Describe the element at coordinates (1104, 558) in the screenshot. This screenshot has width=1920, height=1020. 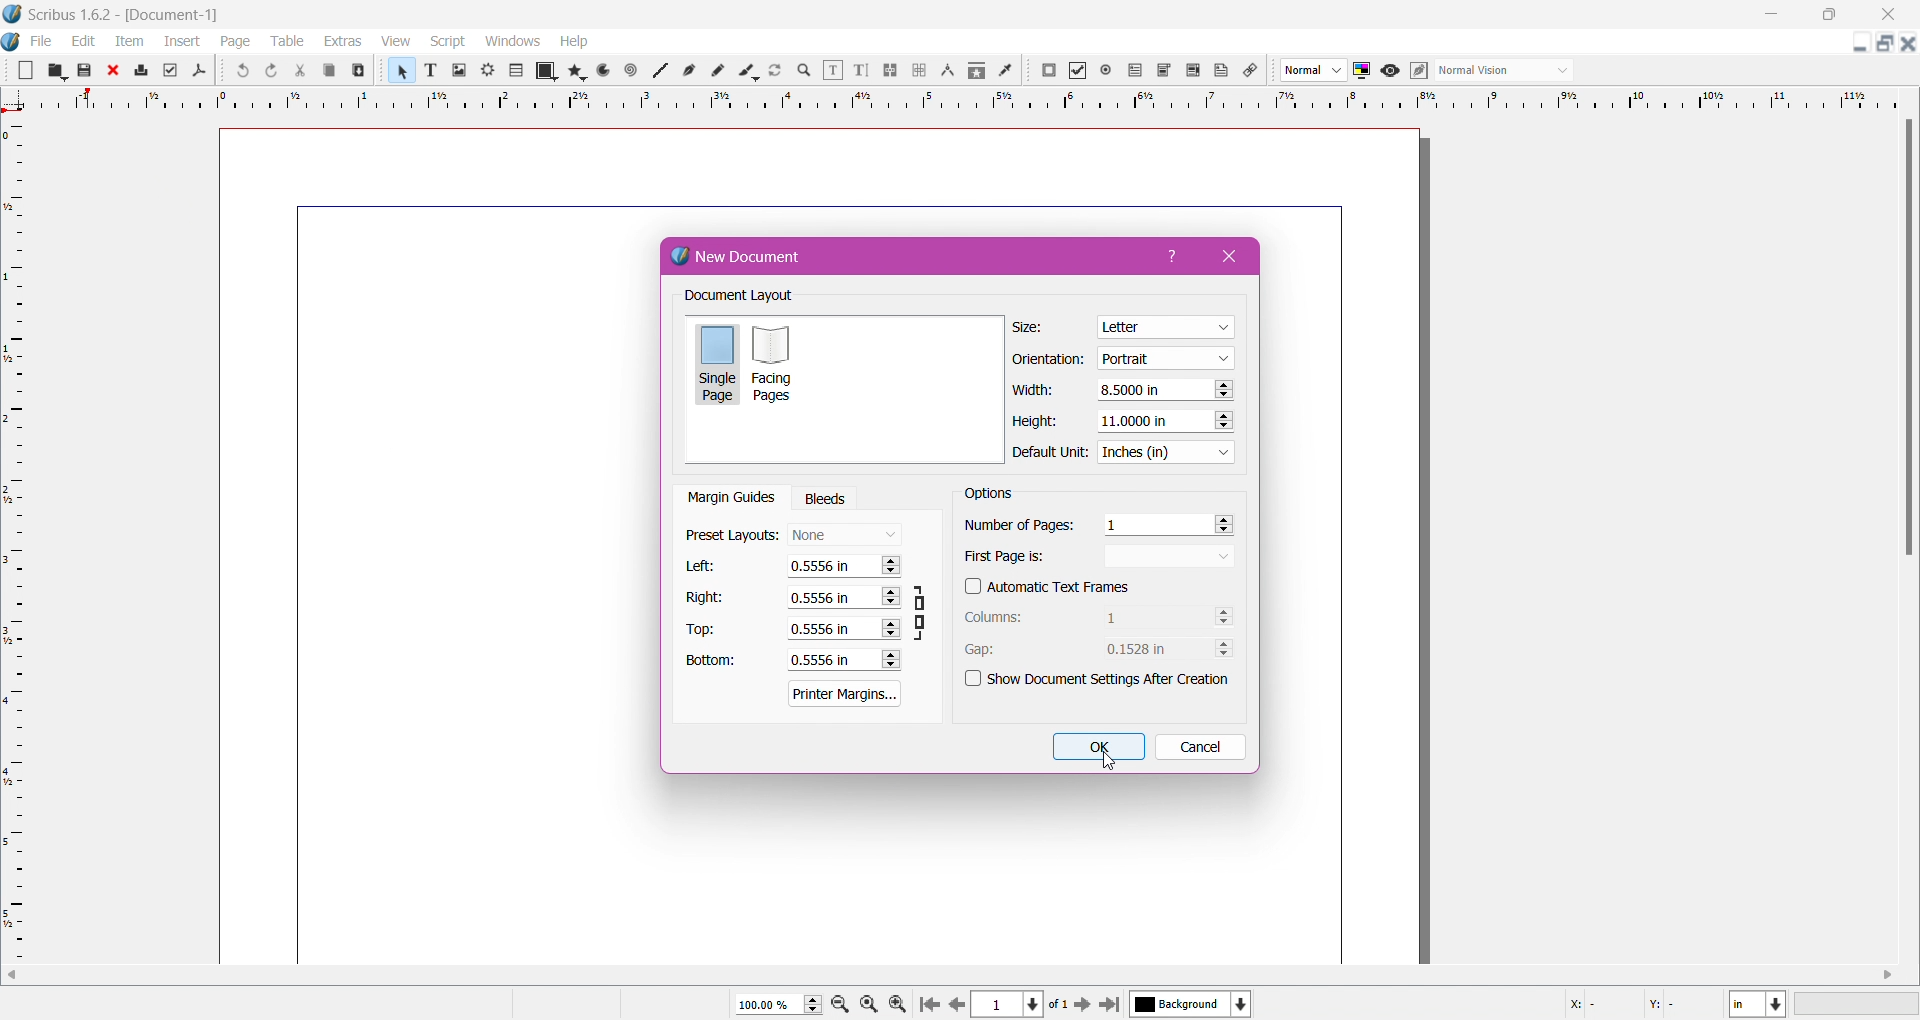
I see `first page specifier` at that location.